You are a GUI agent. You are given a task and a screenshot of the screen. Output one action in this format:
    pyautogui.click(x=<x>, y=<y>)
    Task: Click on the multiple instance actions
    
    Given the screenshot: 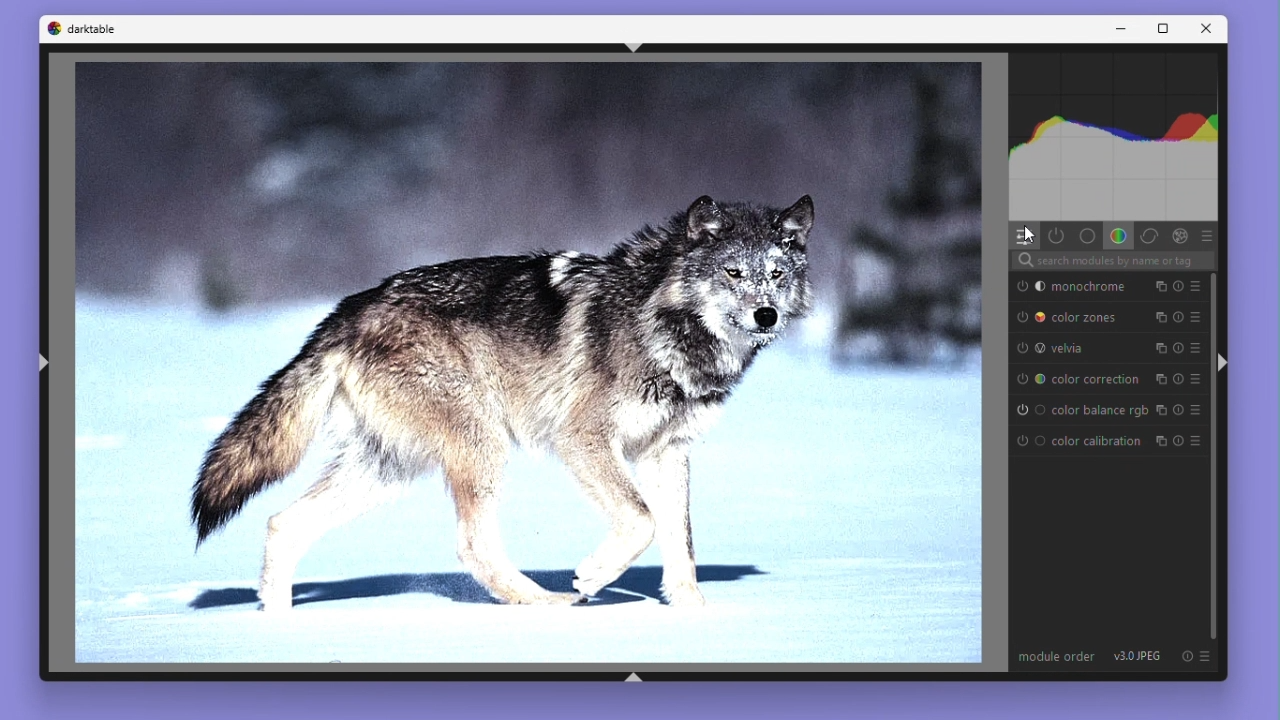 What is the action you would take?
    pyautogui.click(x=1158, y=442)
    